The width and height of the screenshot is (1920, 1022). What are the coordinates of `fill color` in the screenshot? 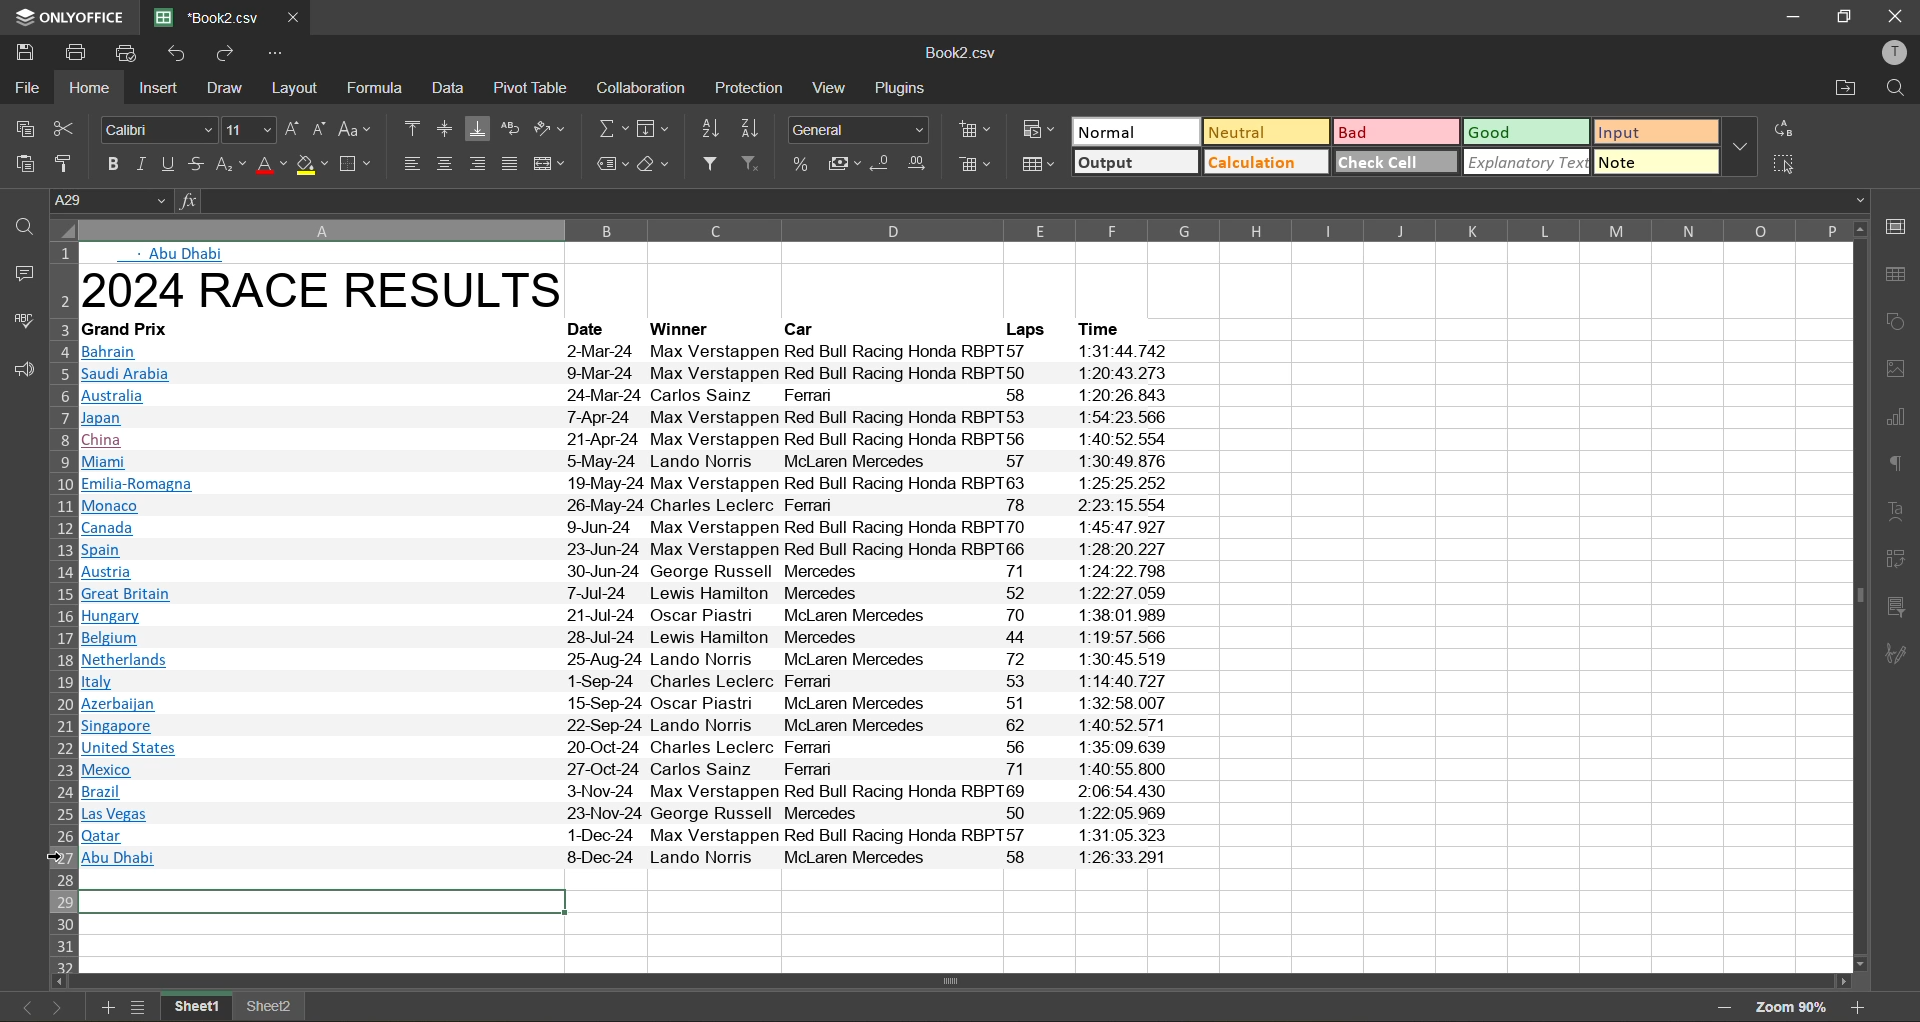 It's located at (313, 164).